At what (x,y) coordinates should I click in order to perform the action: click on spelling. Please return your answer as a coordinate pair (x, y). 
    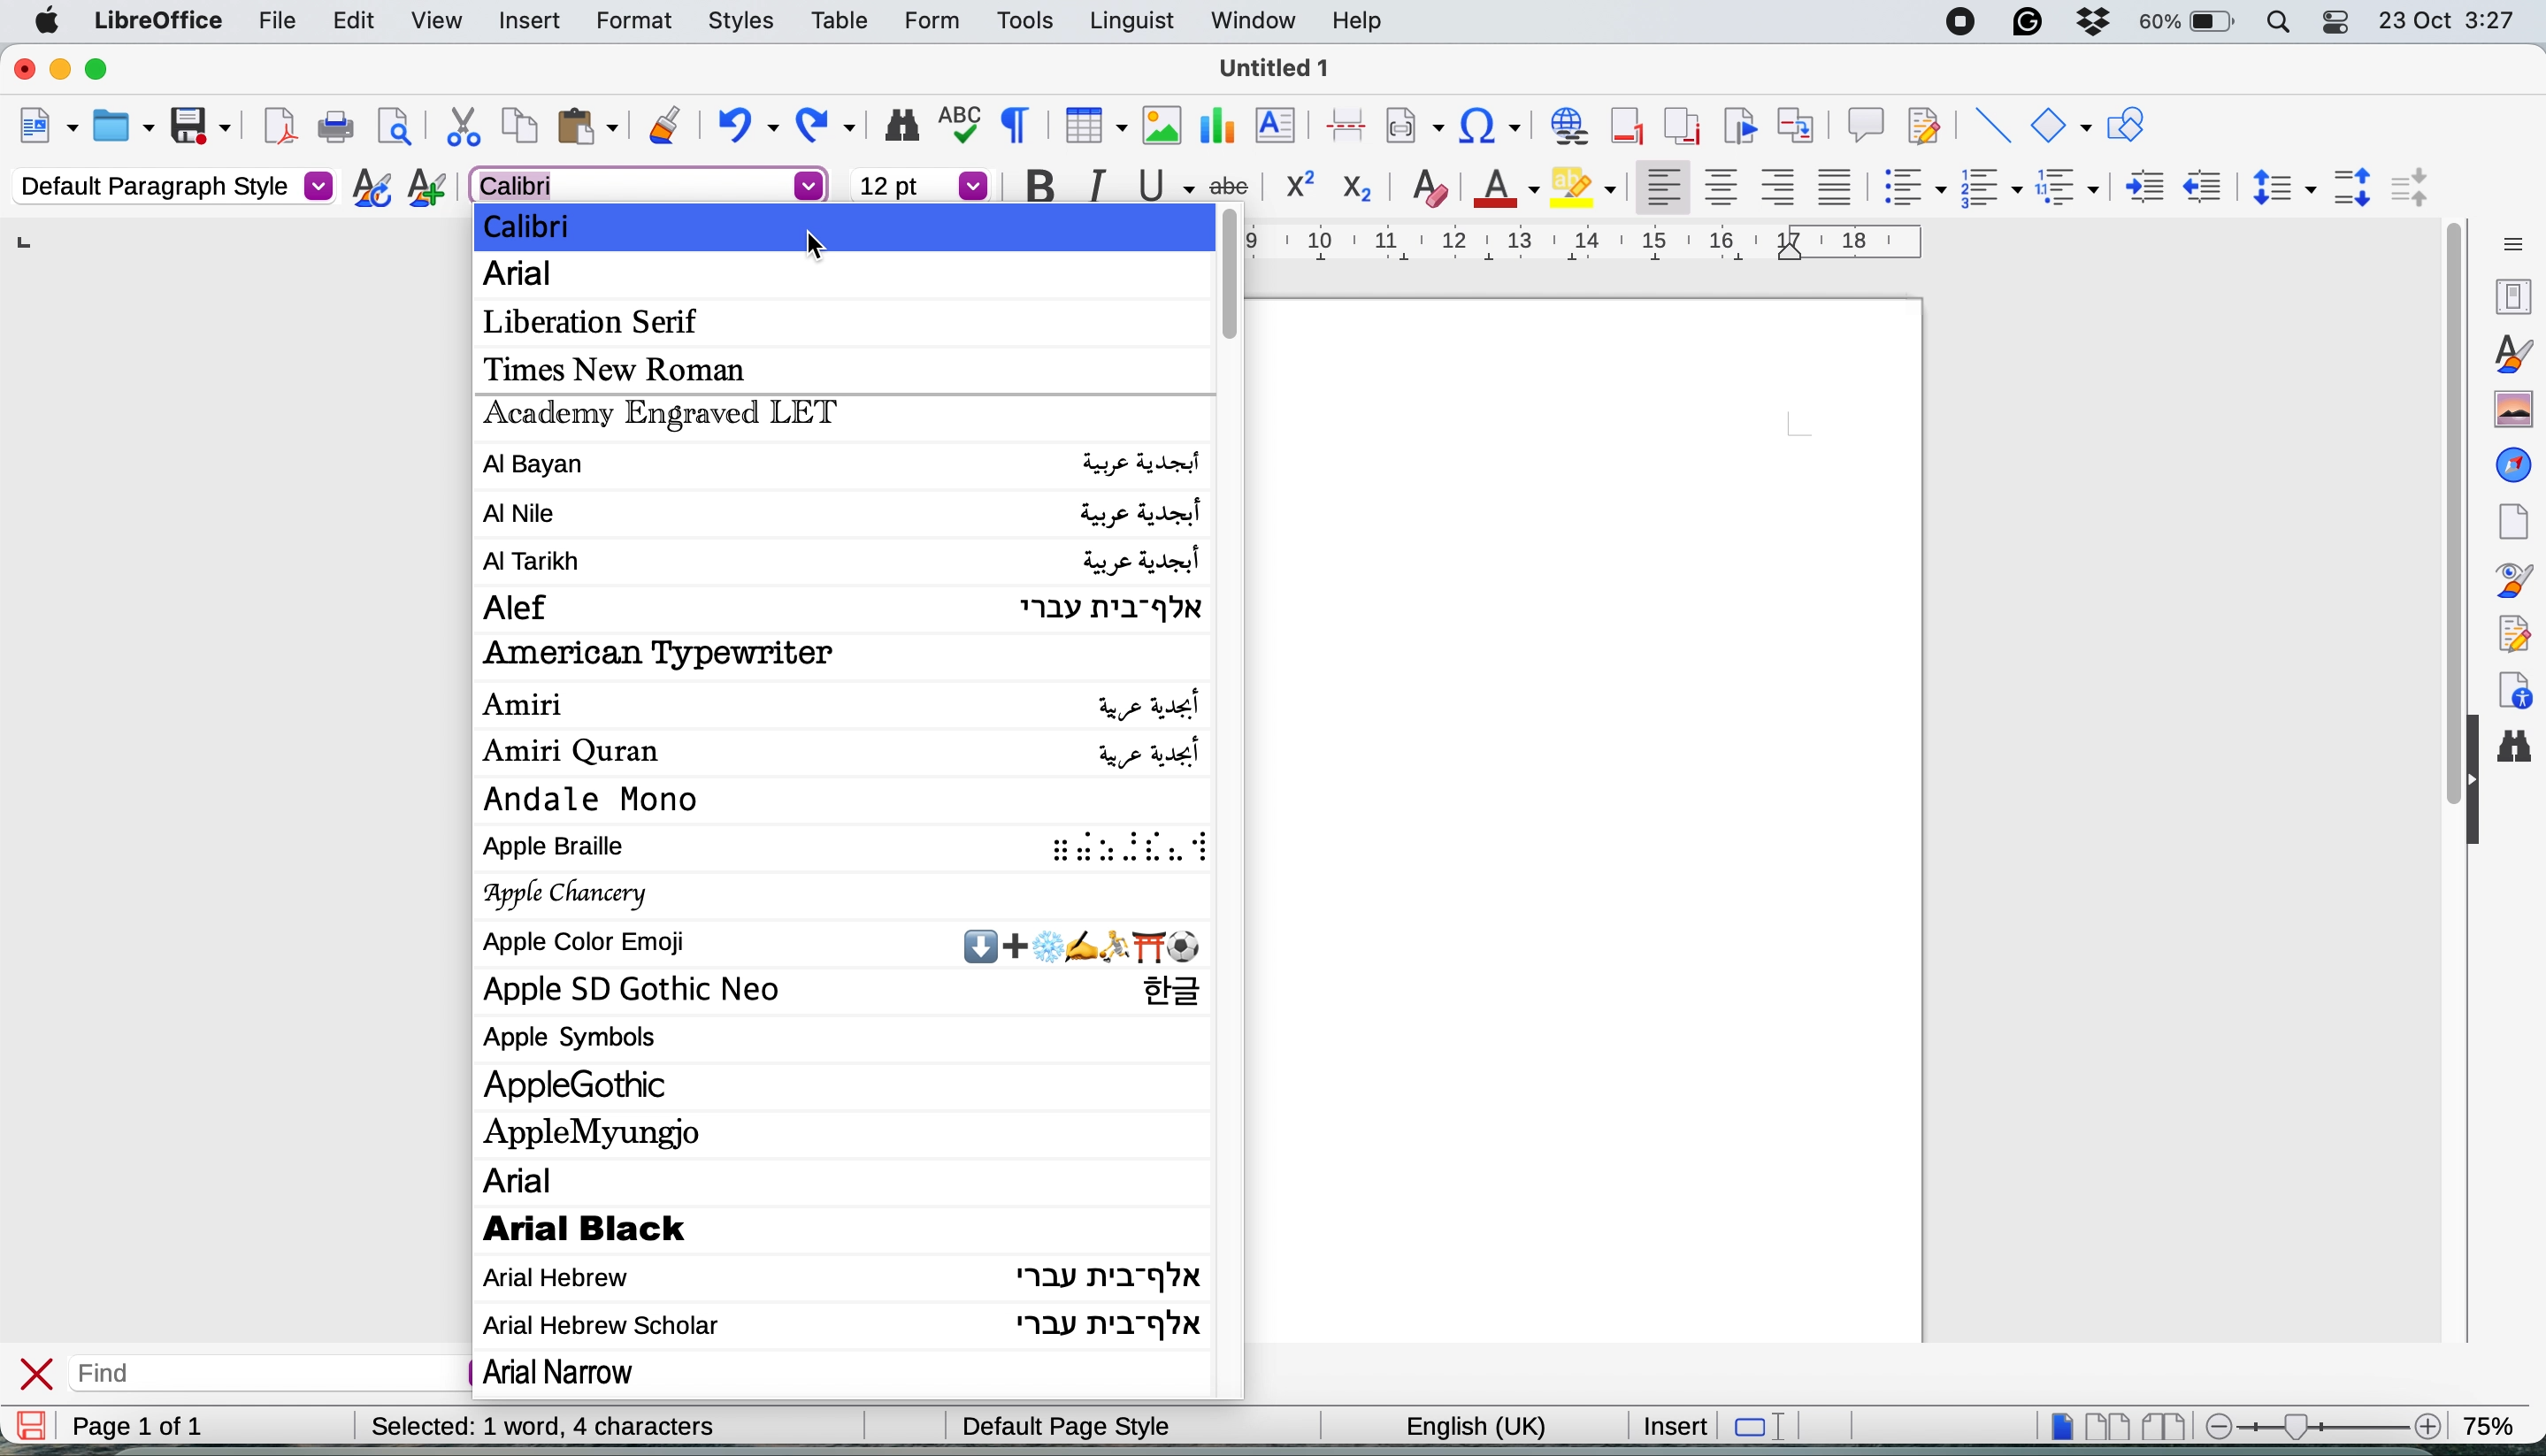
    Looking at the image, I should click on (956, 123).